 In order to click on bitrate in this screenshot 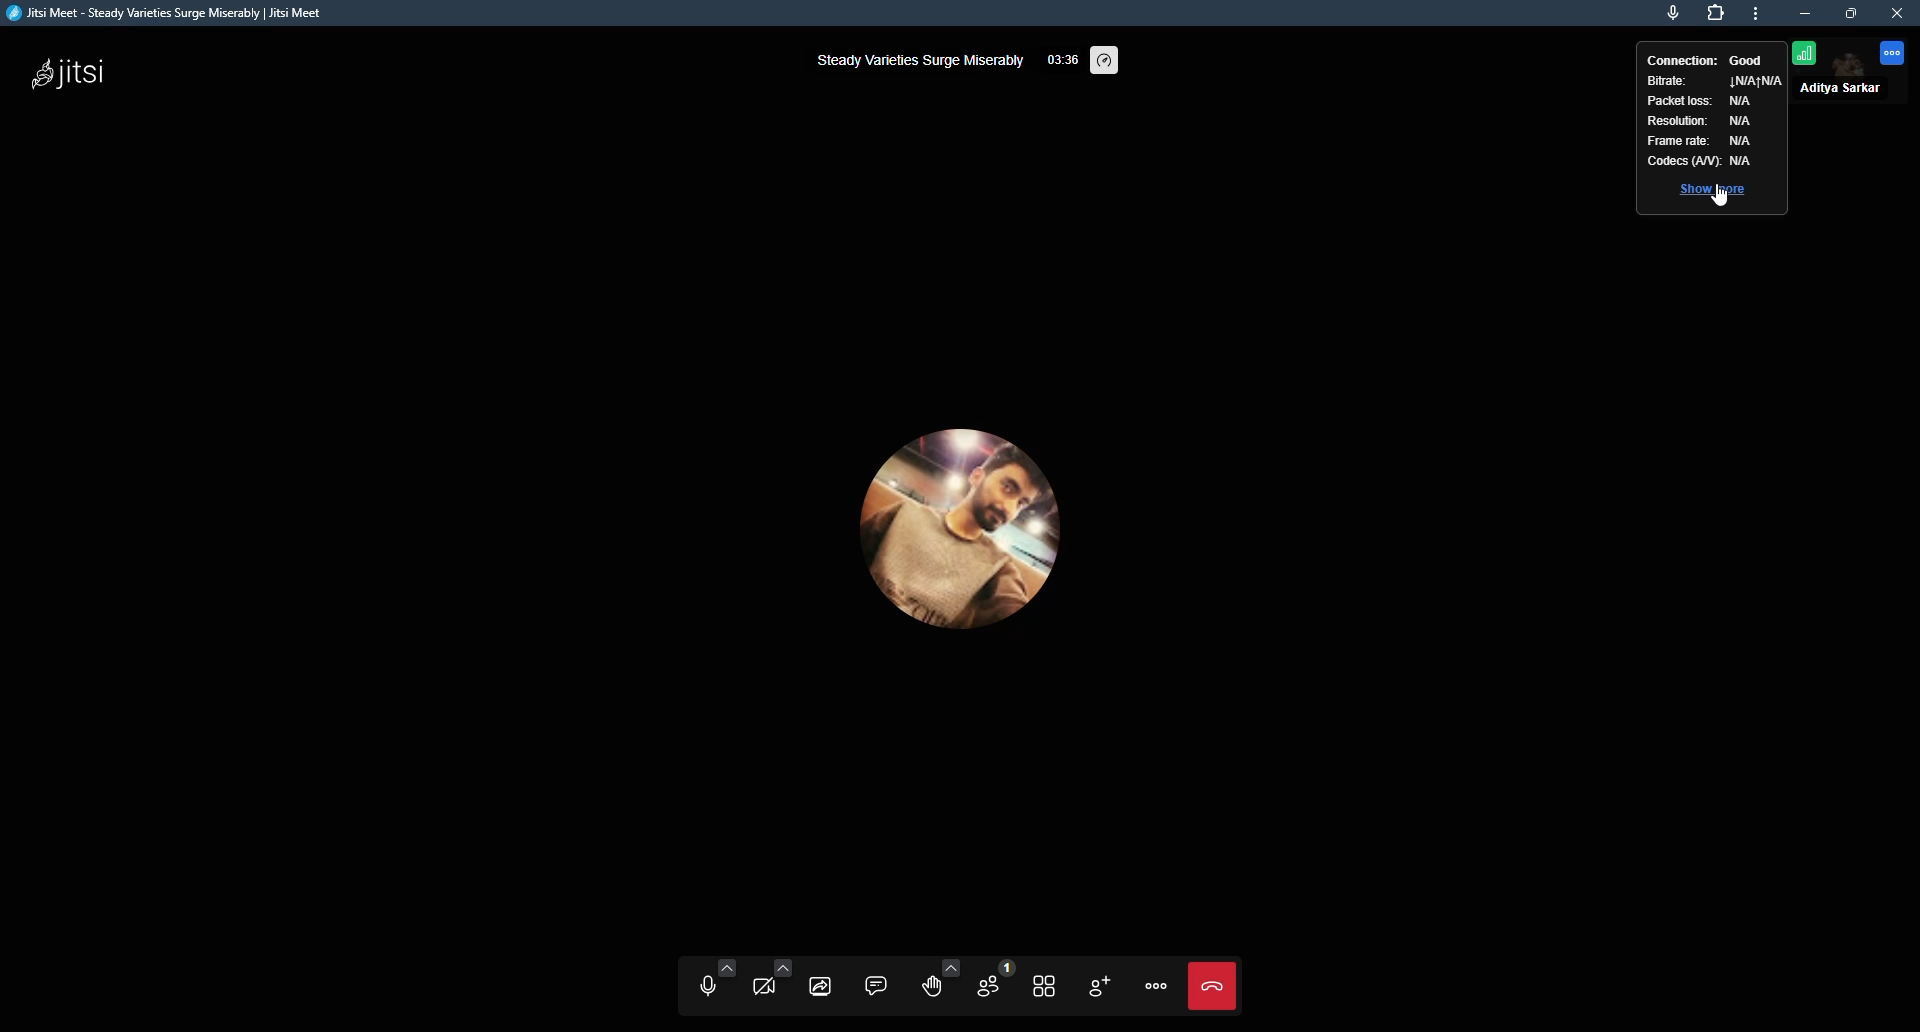, I will do `click(1665, 81)`.